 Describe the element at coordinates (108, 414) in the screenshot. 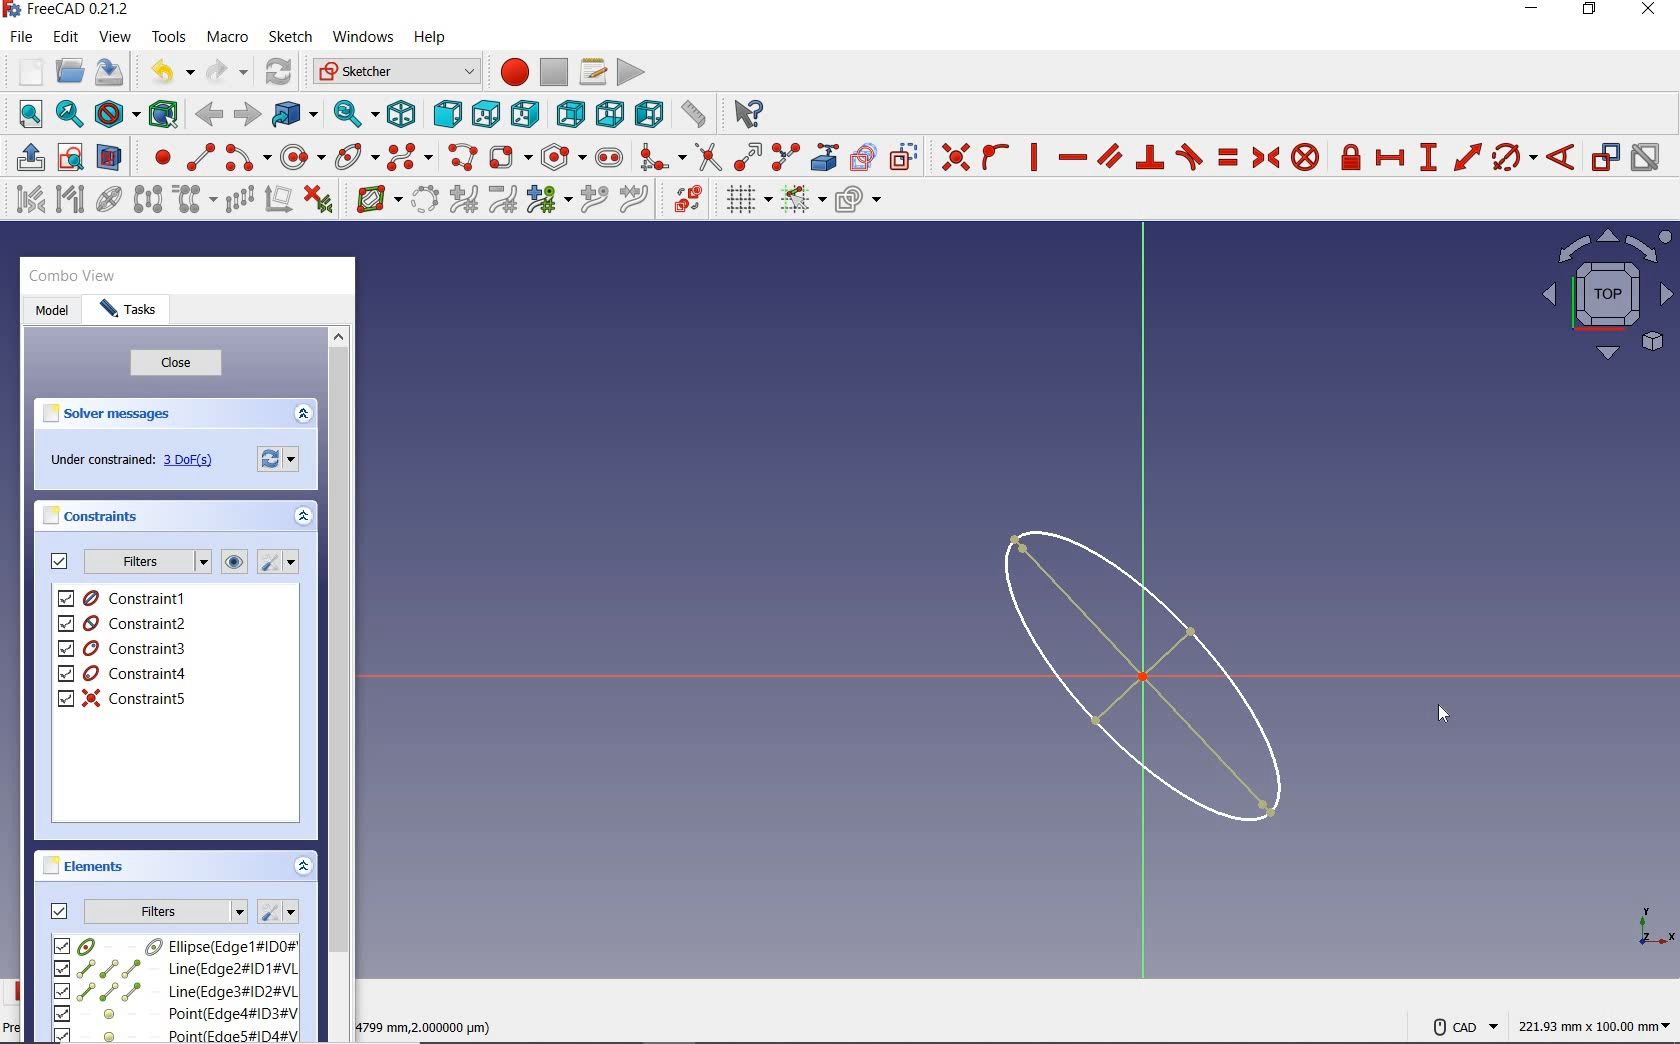

I see `solver messages` at that location.